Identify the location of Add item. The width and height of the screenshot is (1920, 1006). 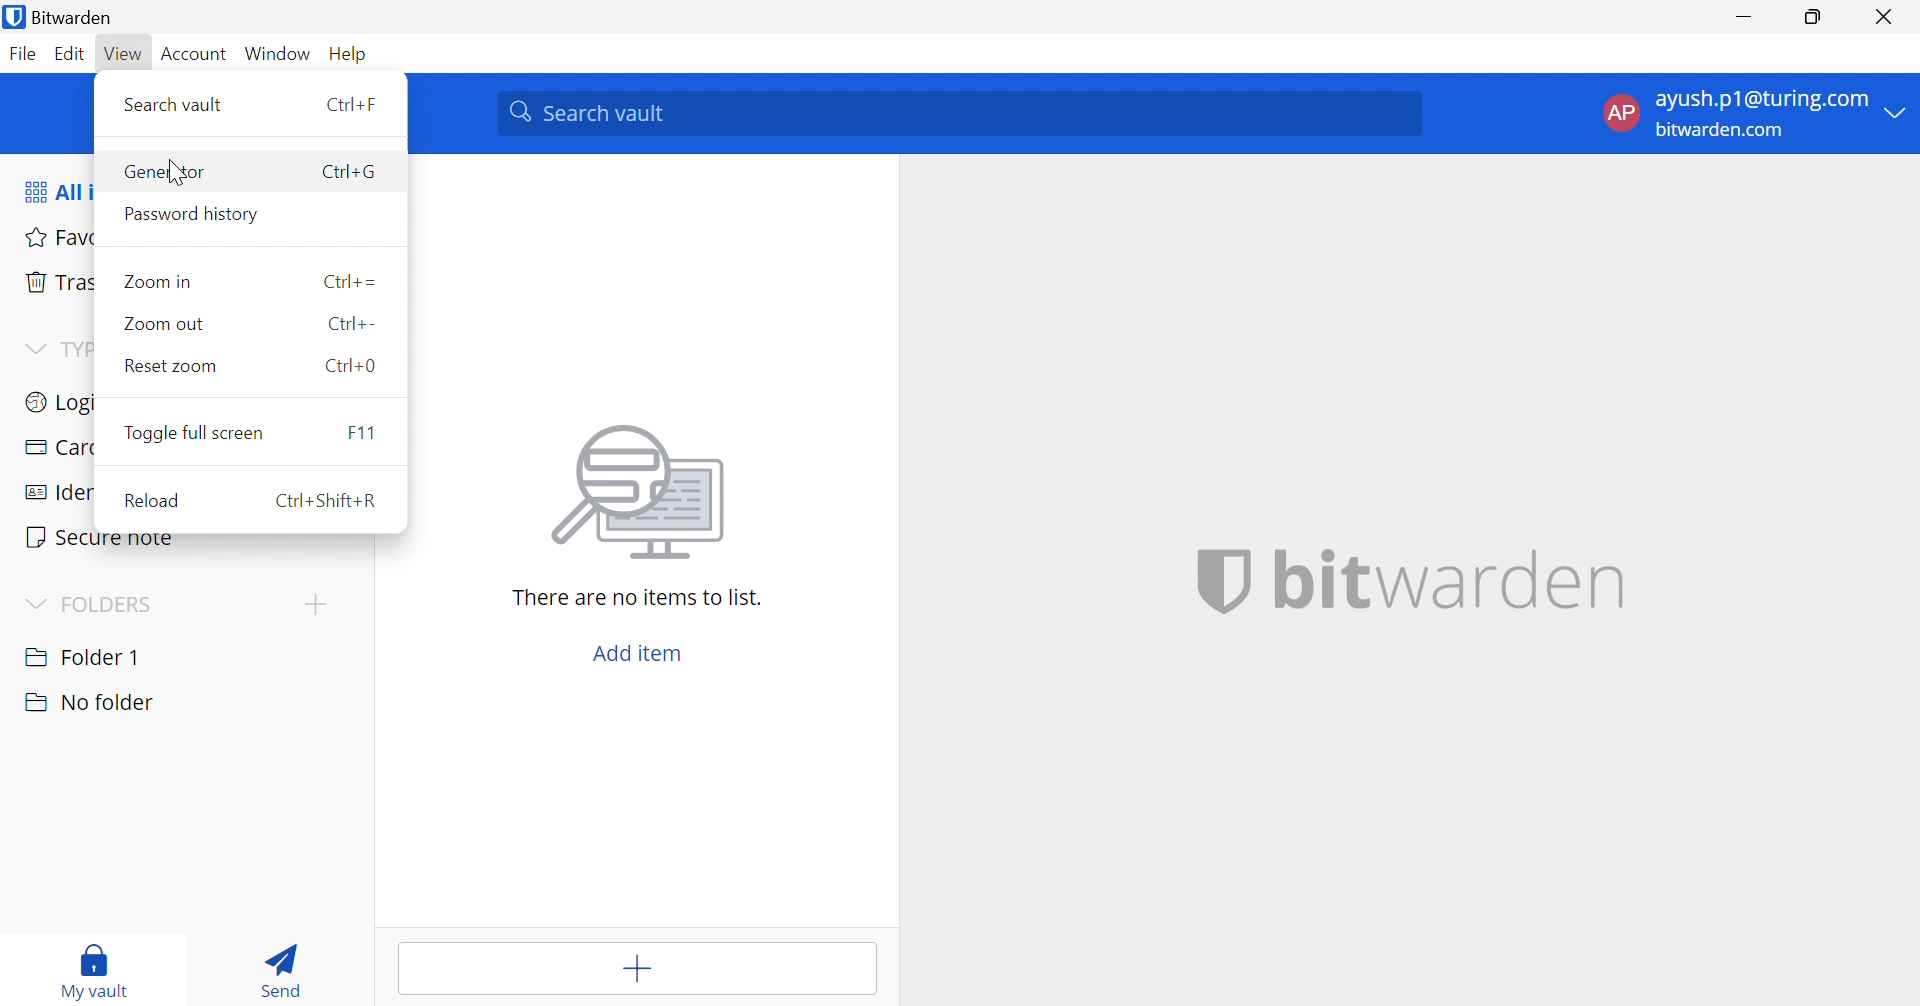
(640, 653).